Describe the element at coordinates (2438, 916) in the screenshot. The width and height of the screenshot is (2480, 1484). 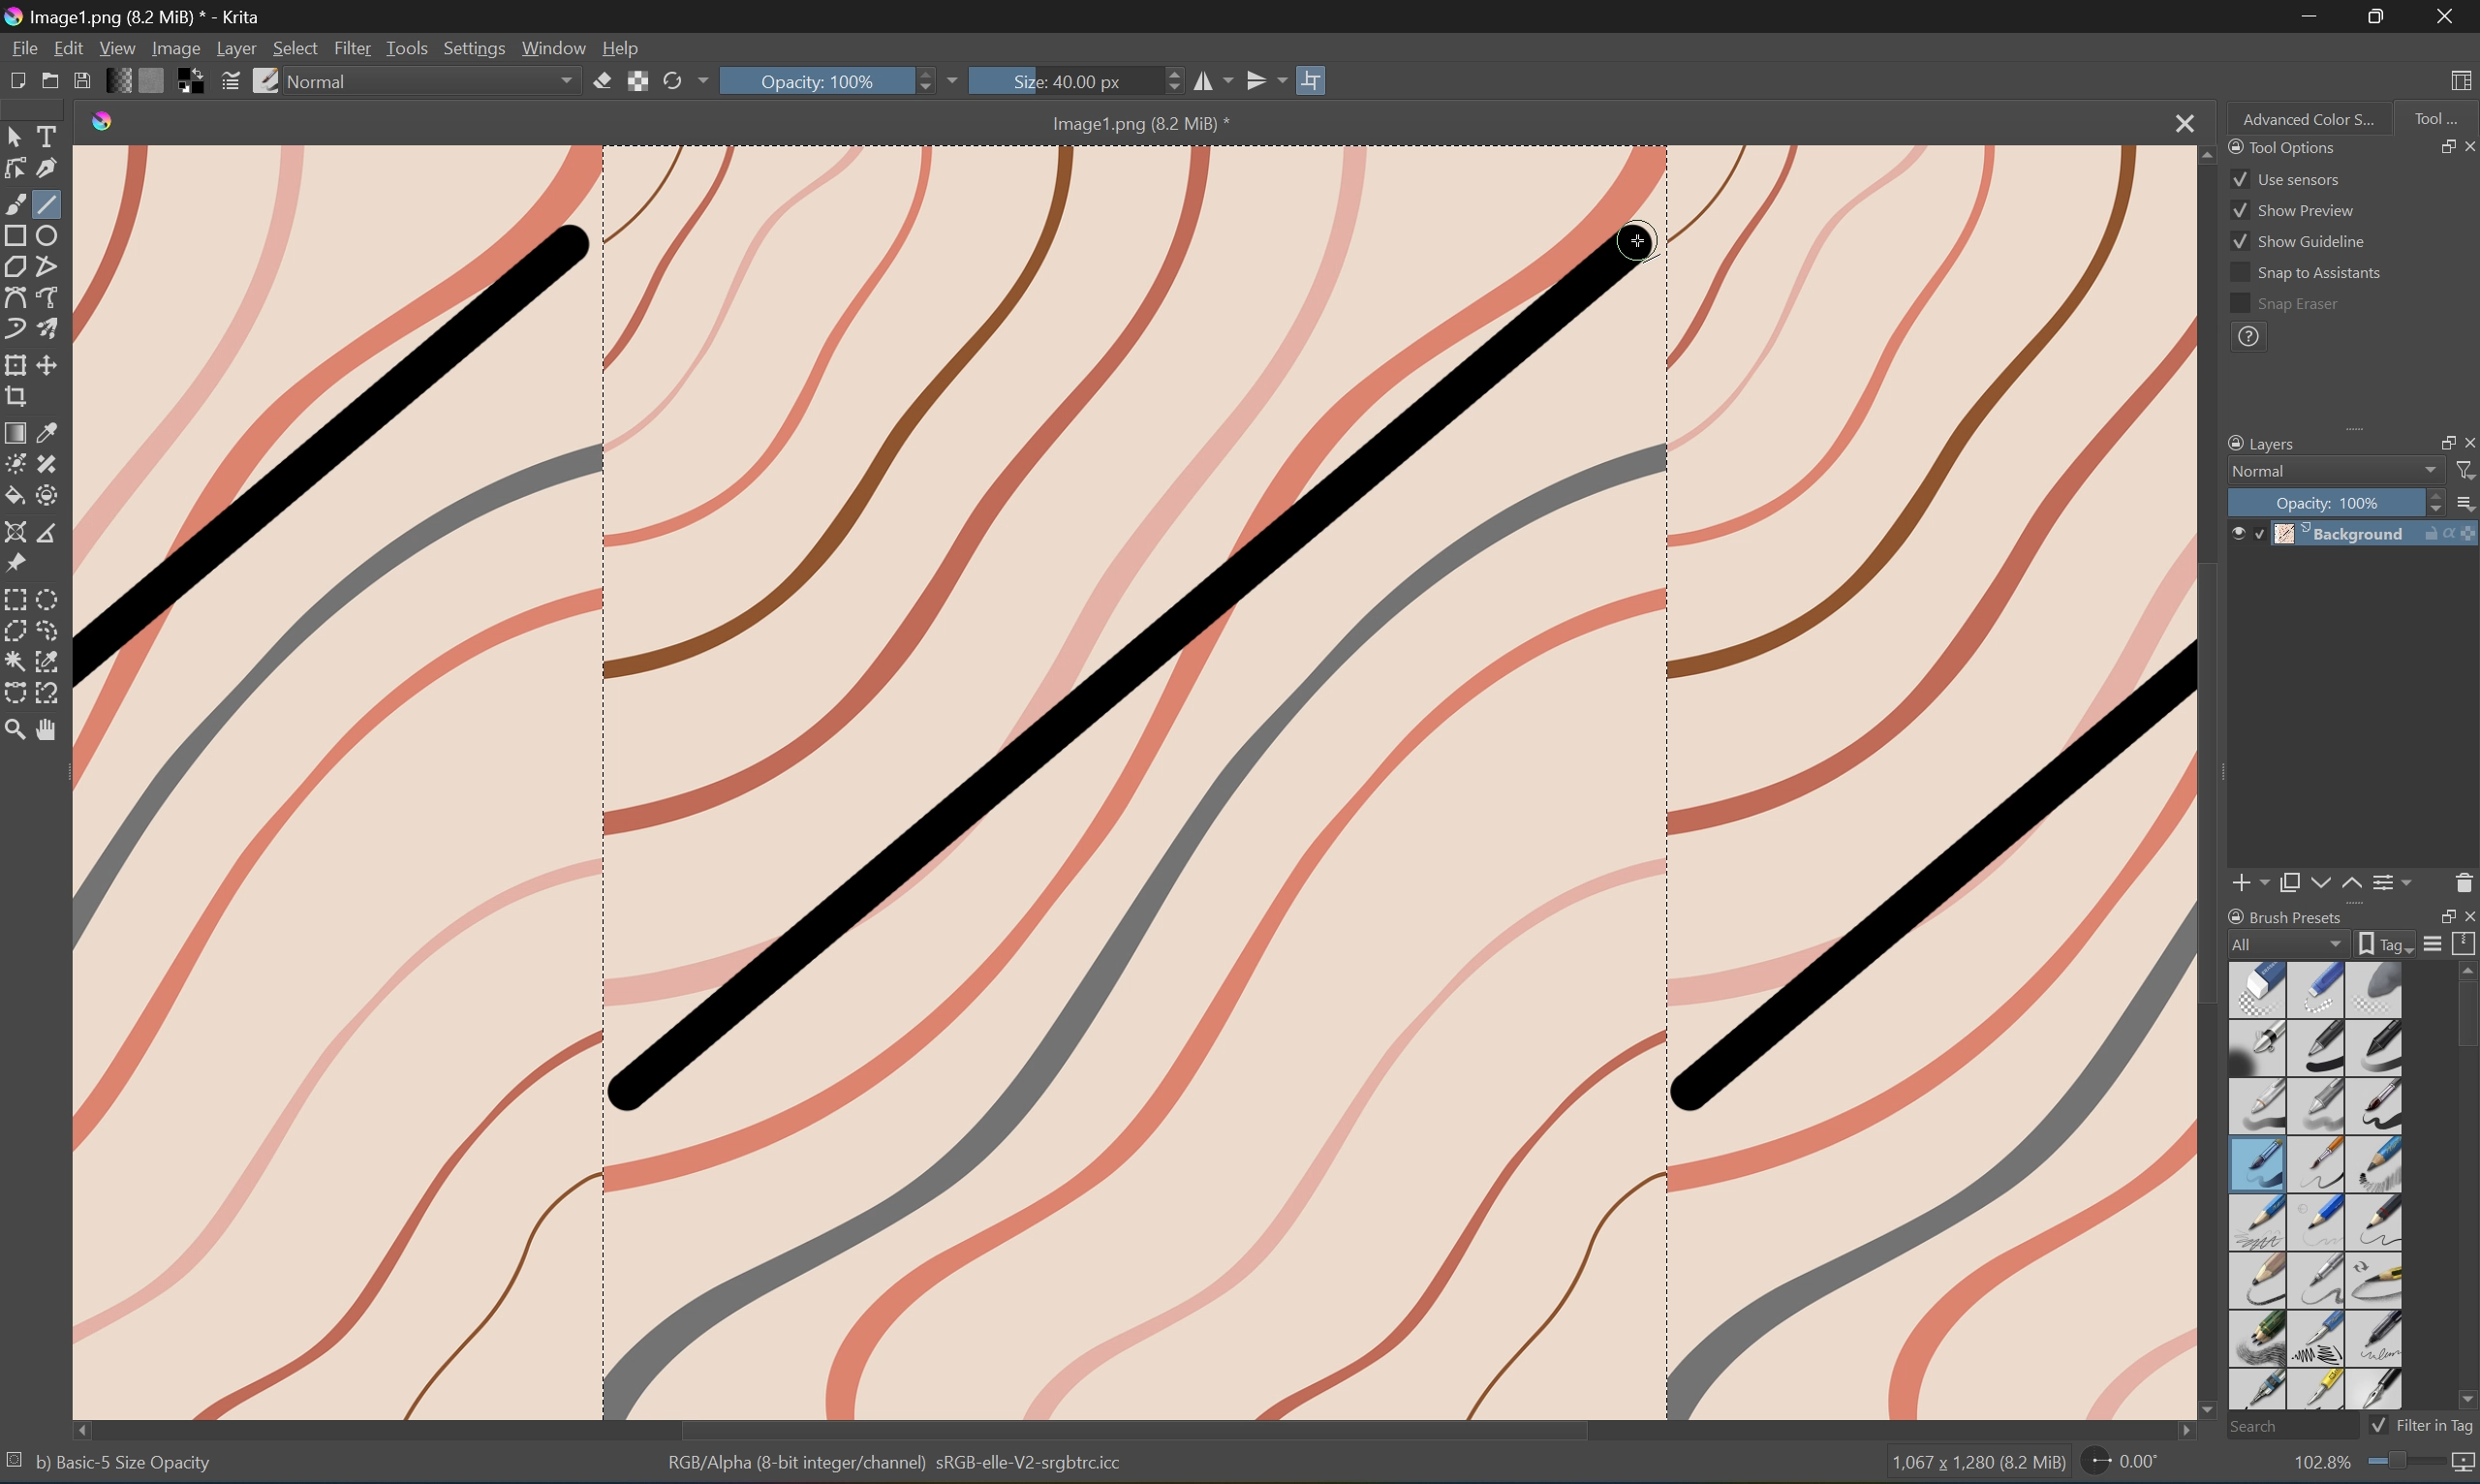
I see `Restore Down` at that location.